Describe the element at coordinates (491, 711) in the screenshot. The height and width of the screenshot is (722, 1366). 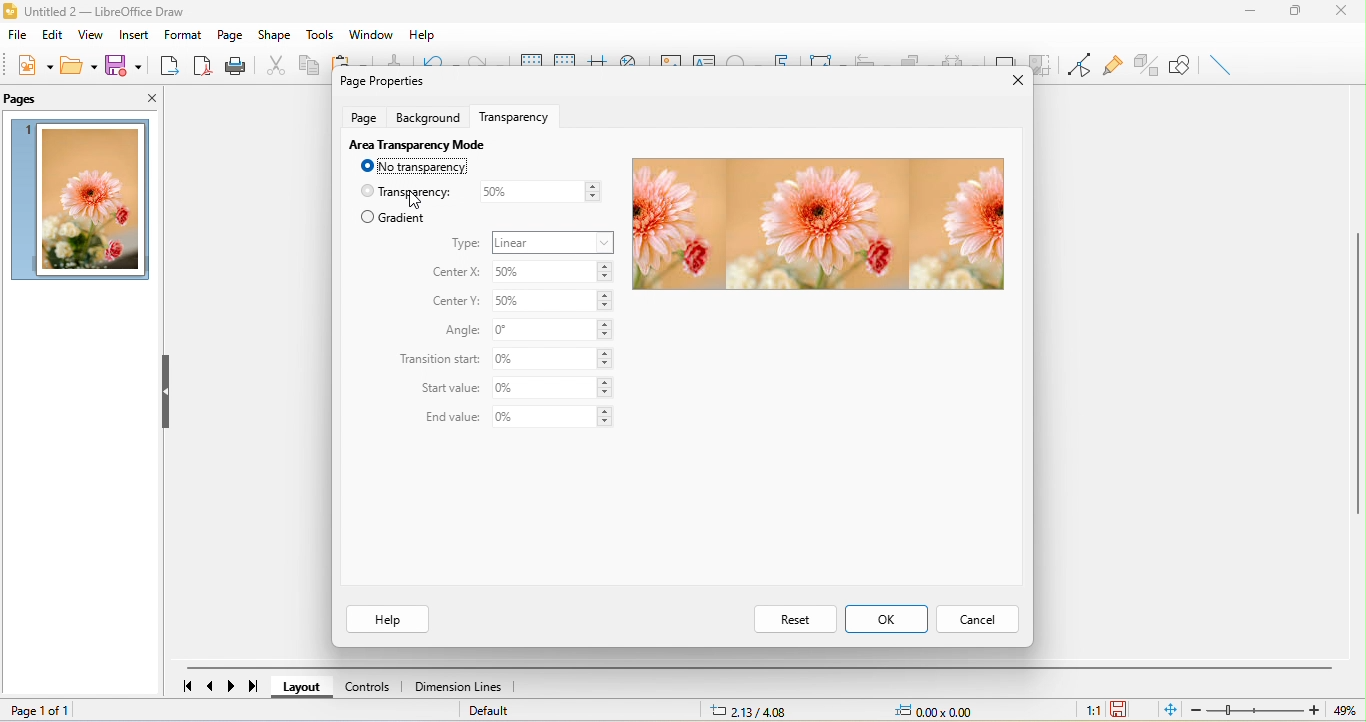
I see `default` at that location.